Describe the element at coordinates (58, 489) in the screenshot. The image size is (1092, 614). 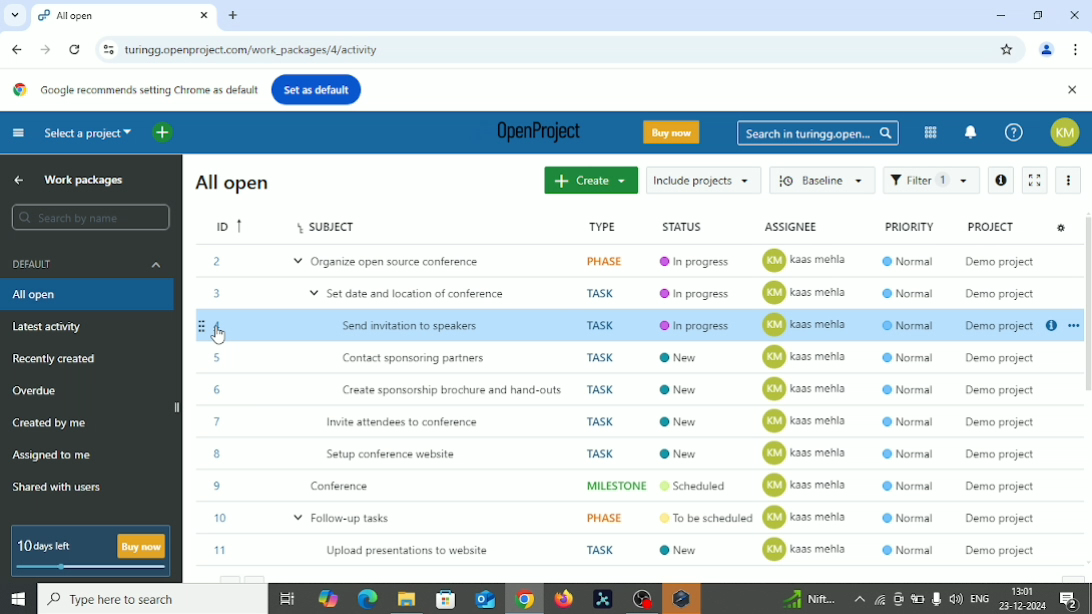
I see `Shared with users` at that location.